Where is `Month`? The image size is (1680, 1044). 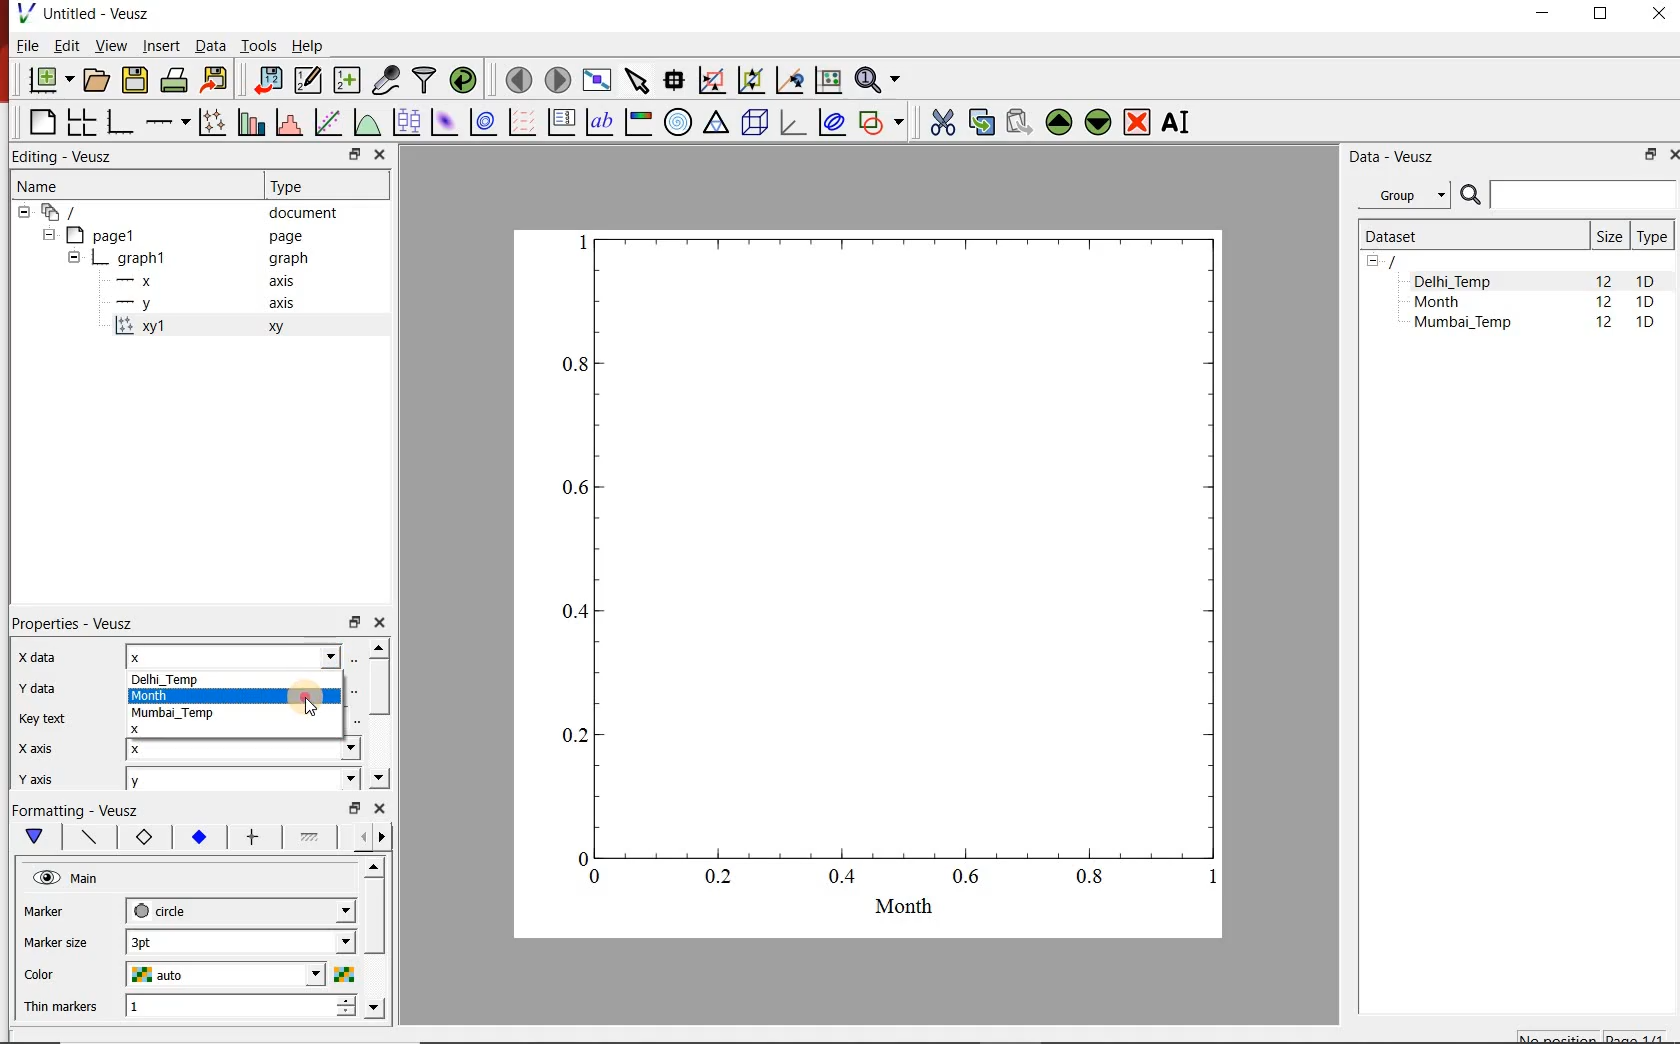
Month is located at coordinates (1451, 302).